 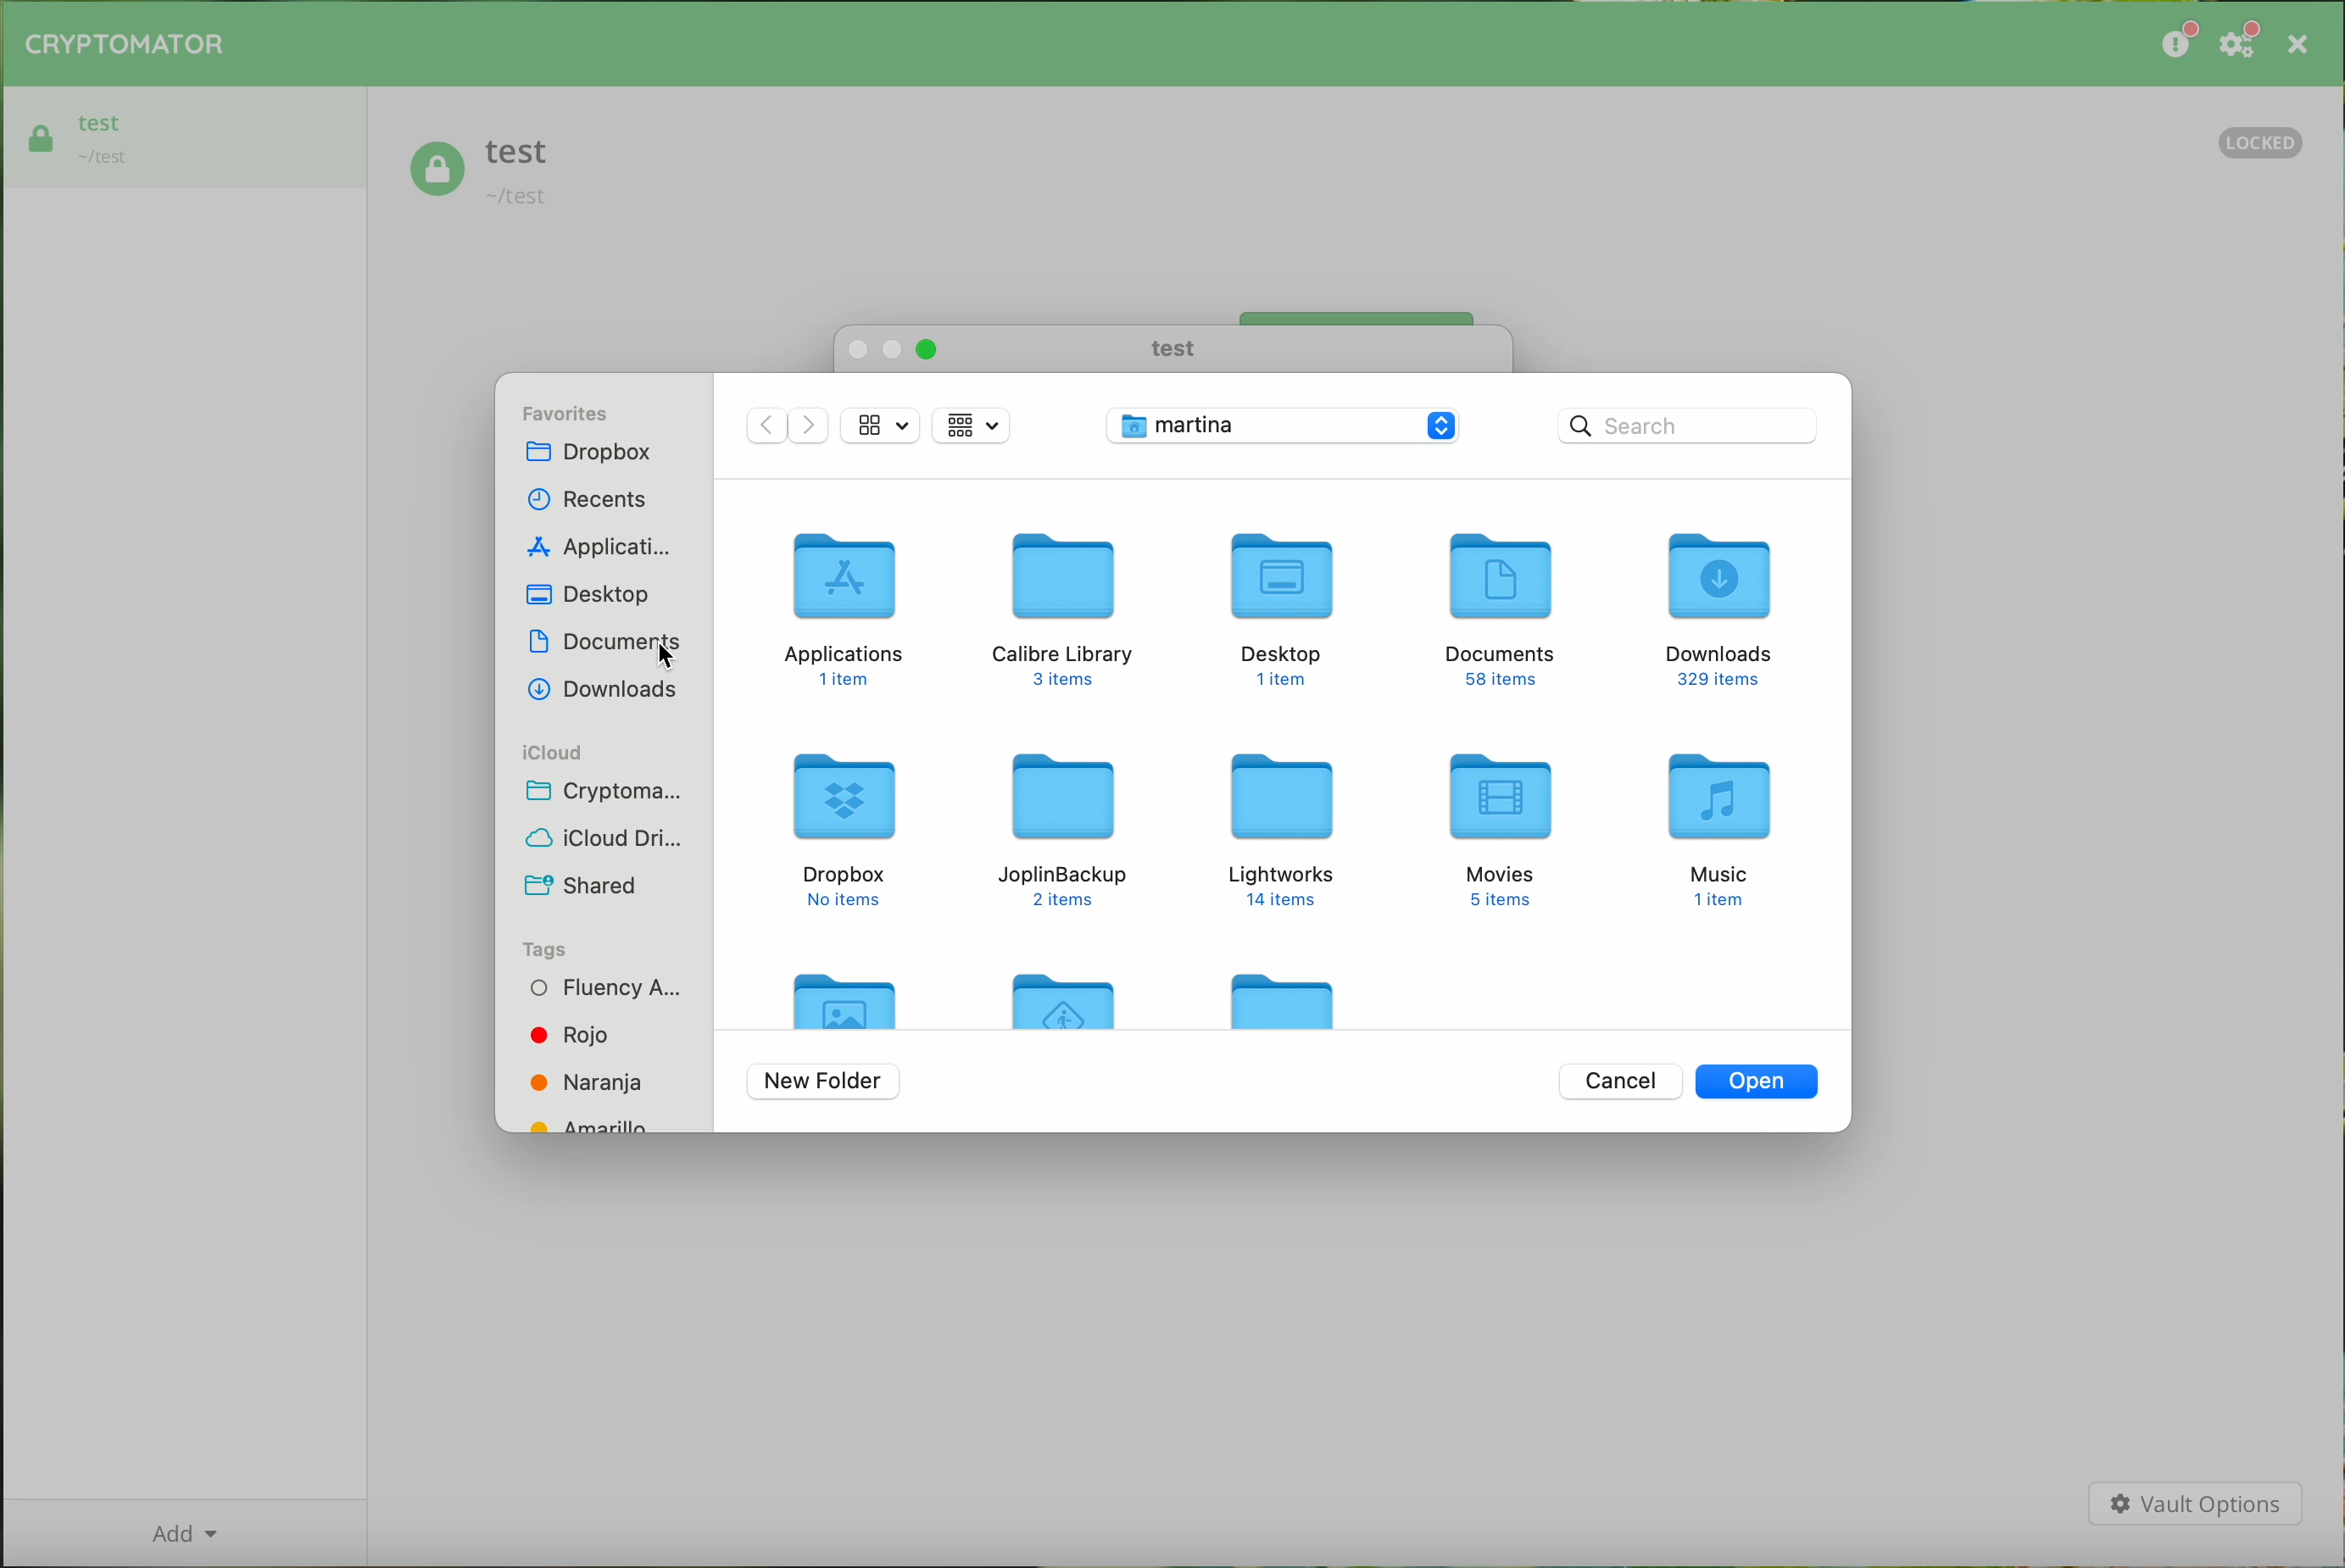 I want to click on vault options, so click(x=2195, y=1505).